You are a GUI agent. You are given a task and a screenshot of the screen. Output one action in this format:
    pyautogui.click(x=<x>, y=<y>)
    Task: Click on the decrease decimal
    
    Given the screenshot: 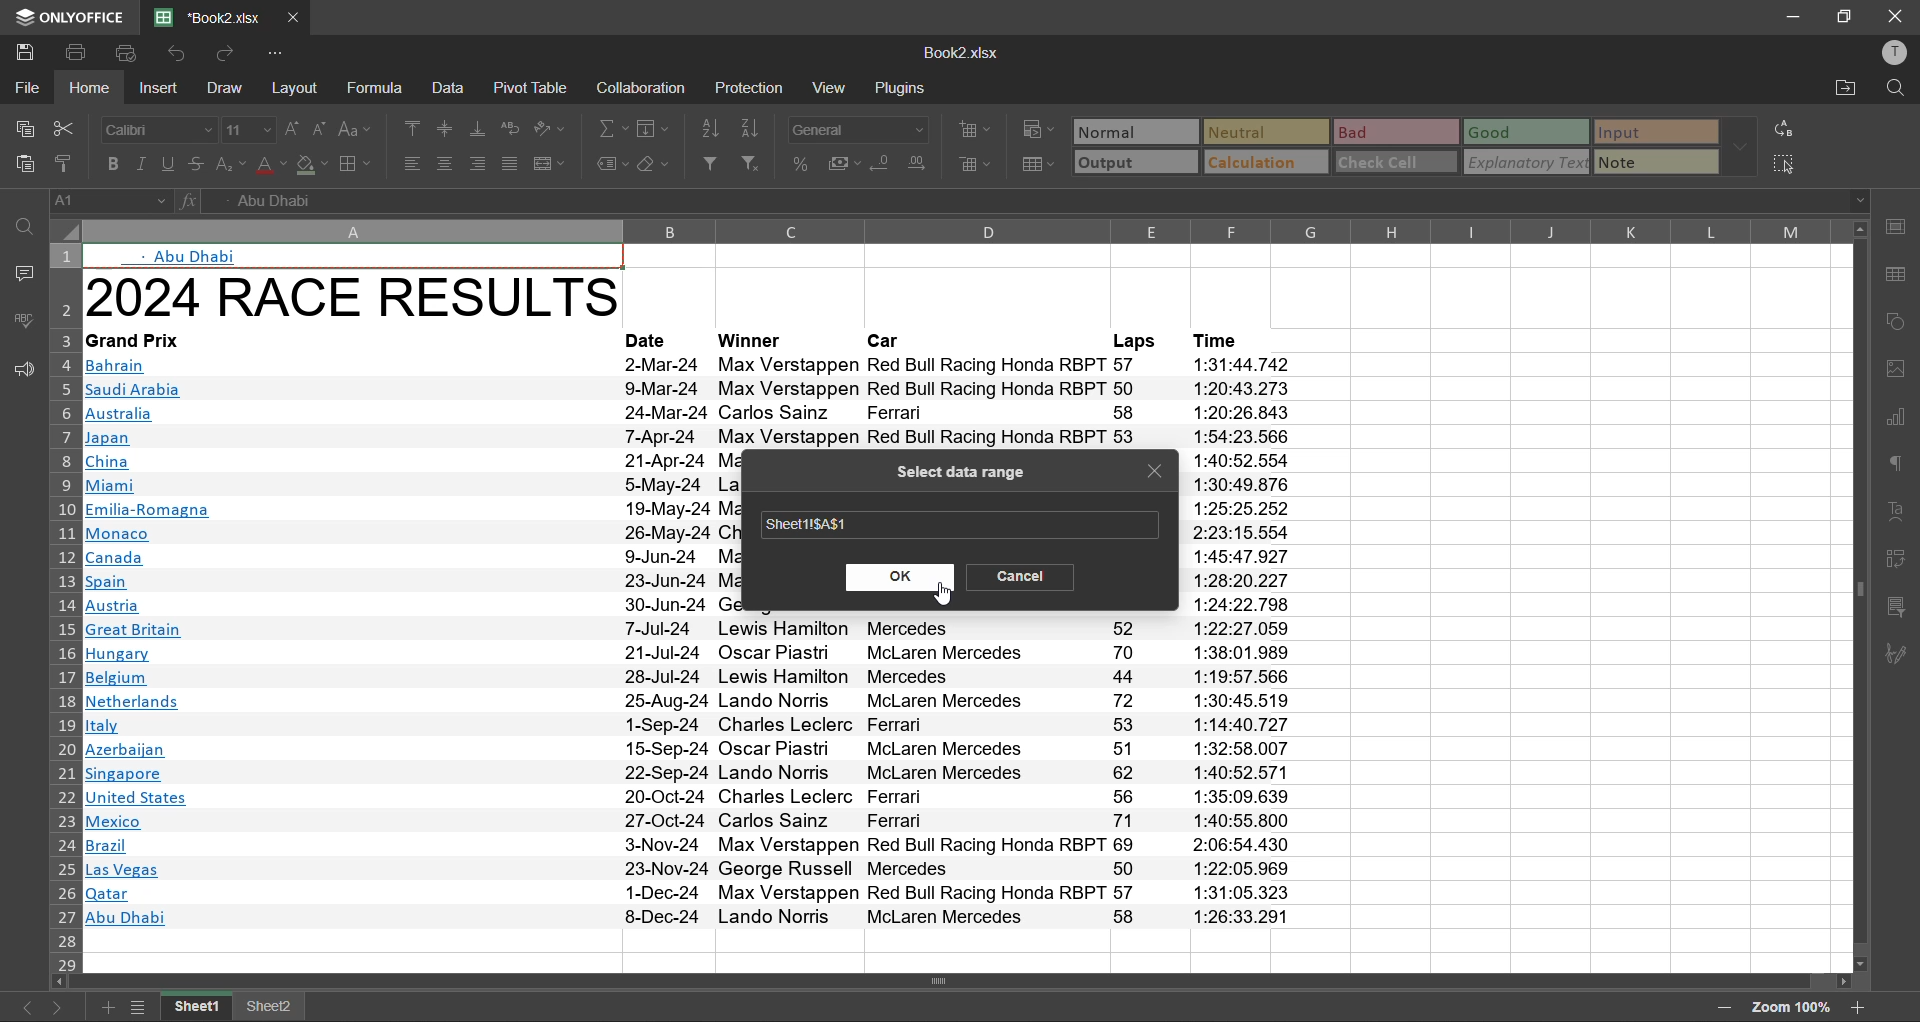 What is the action you would take?
    pyautogui.click(x=881, y=164)
    